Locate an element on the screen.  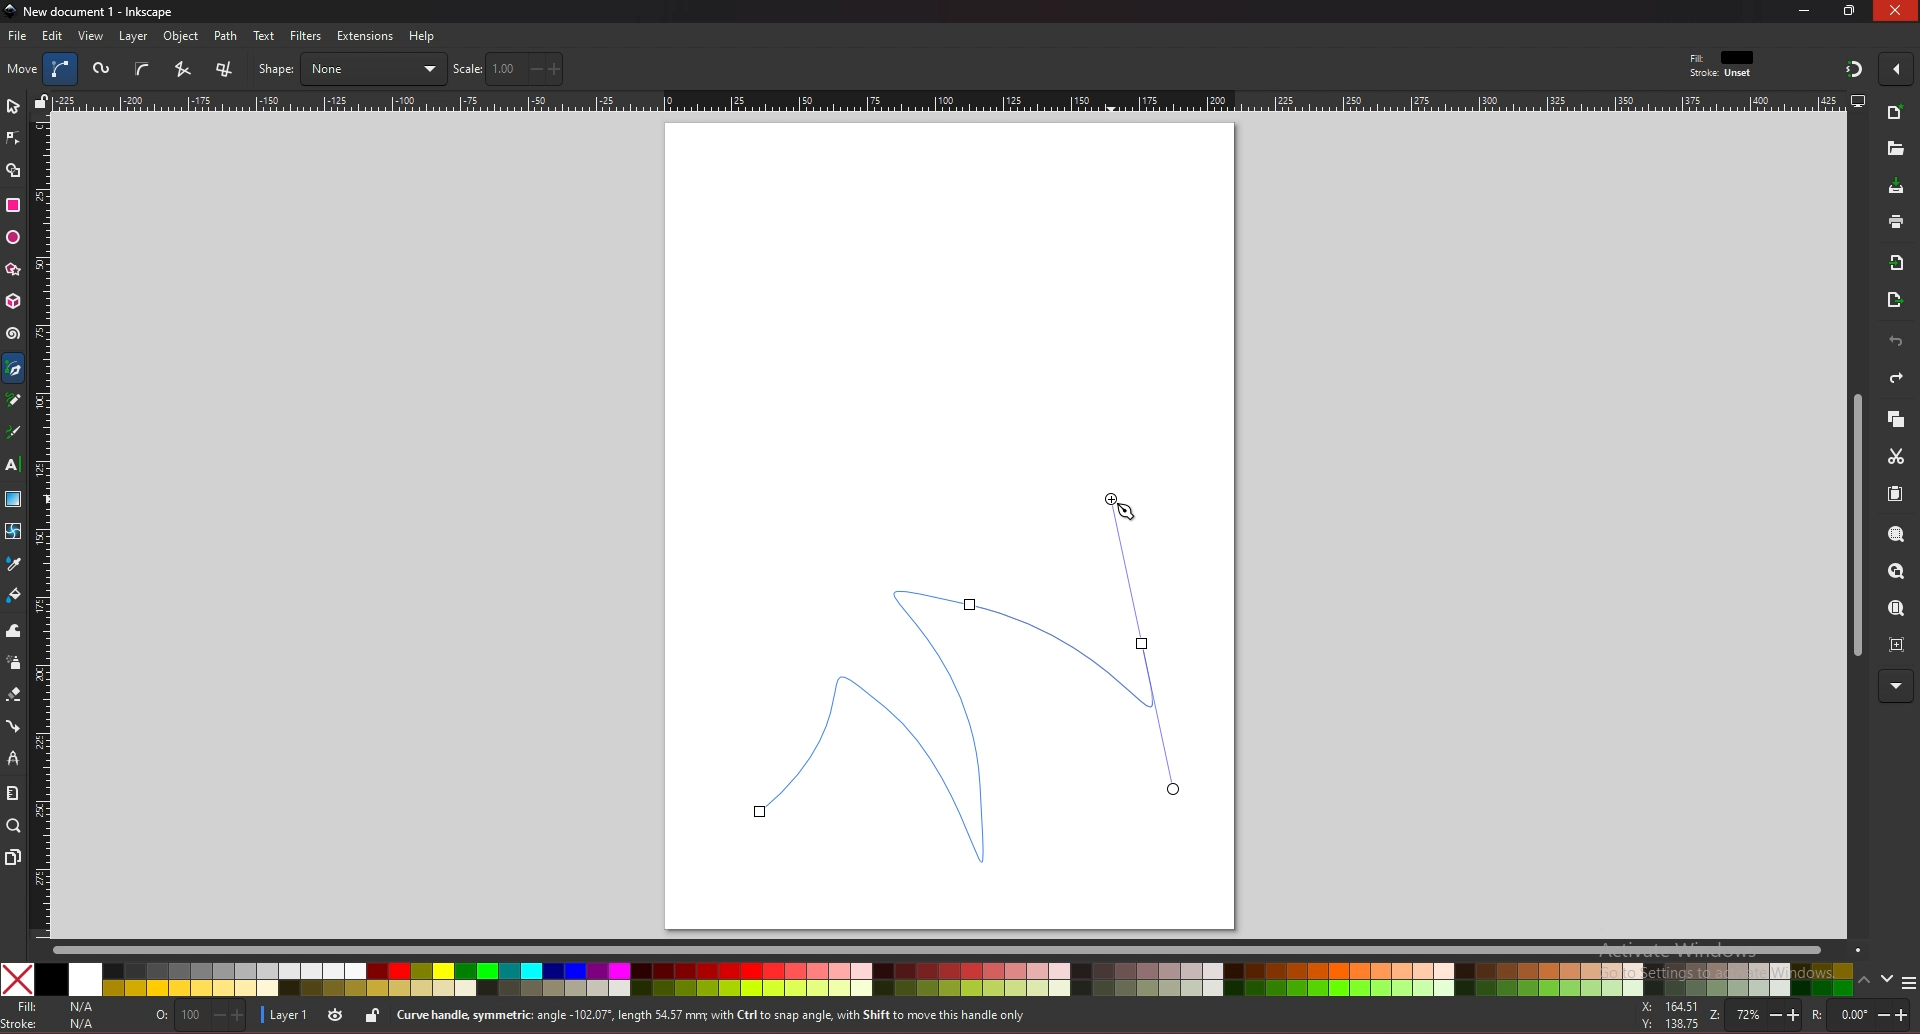
bezier curve is located at coordinates (962, 674).